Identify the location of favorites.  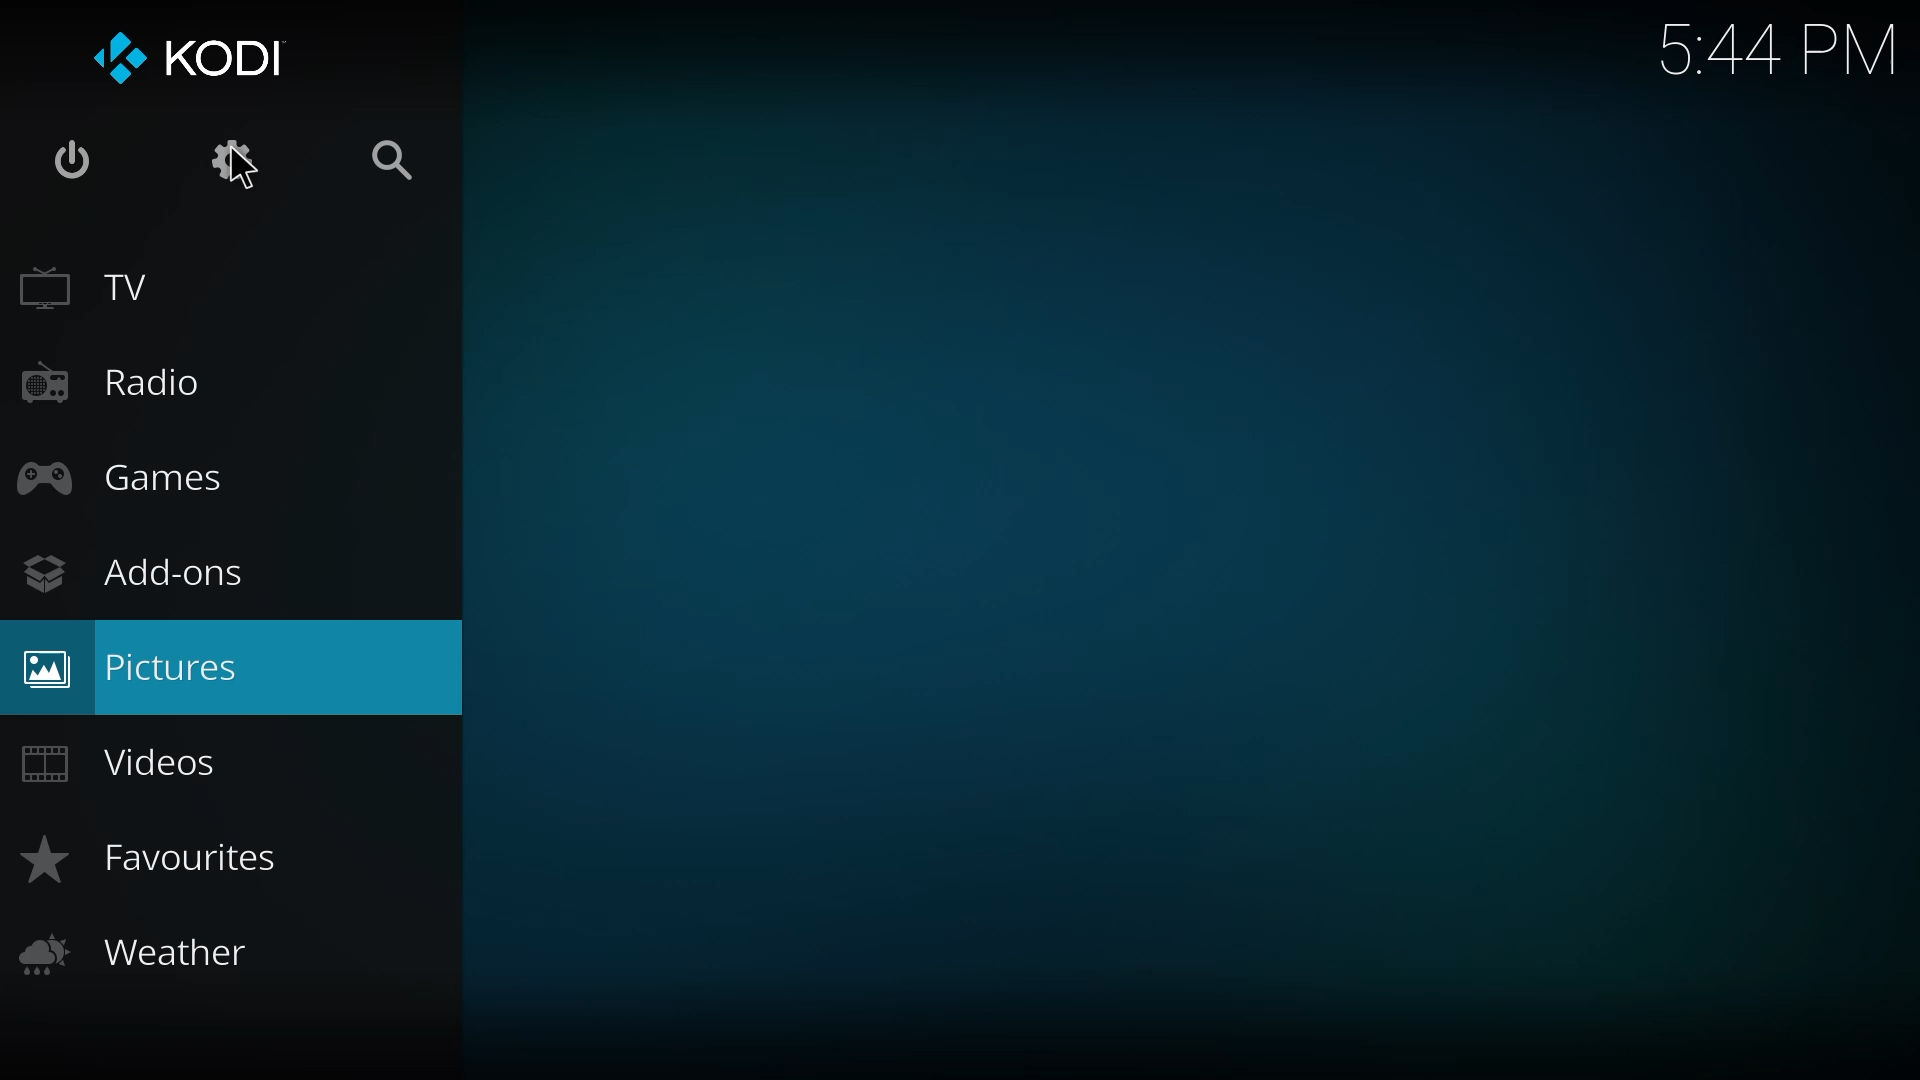
(159, 852).